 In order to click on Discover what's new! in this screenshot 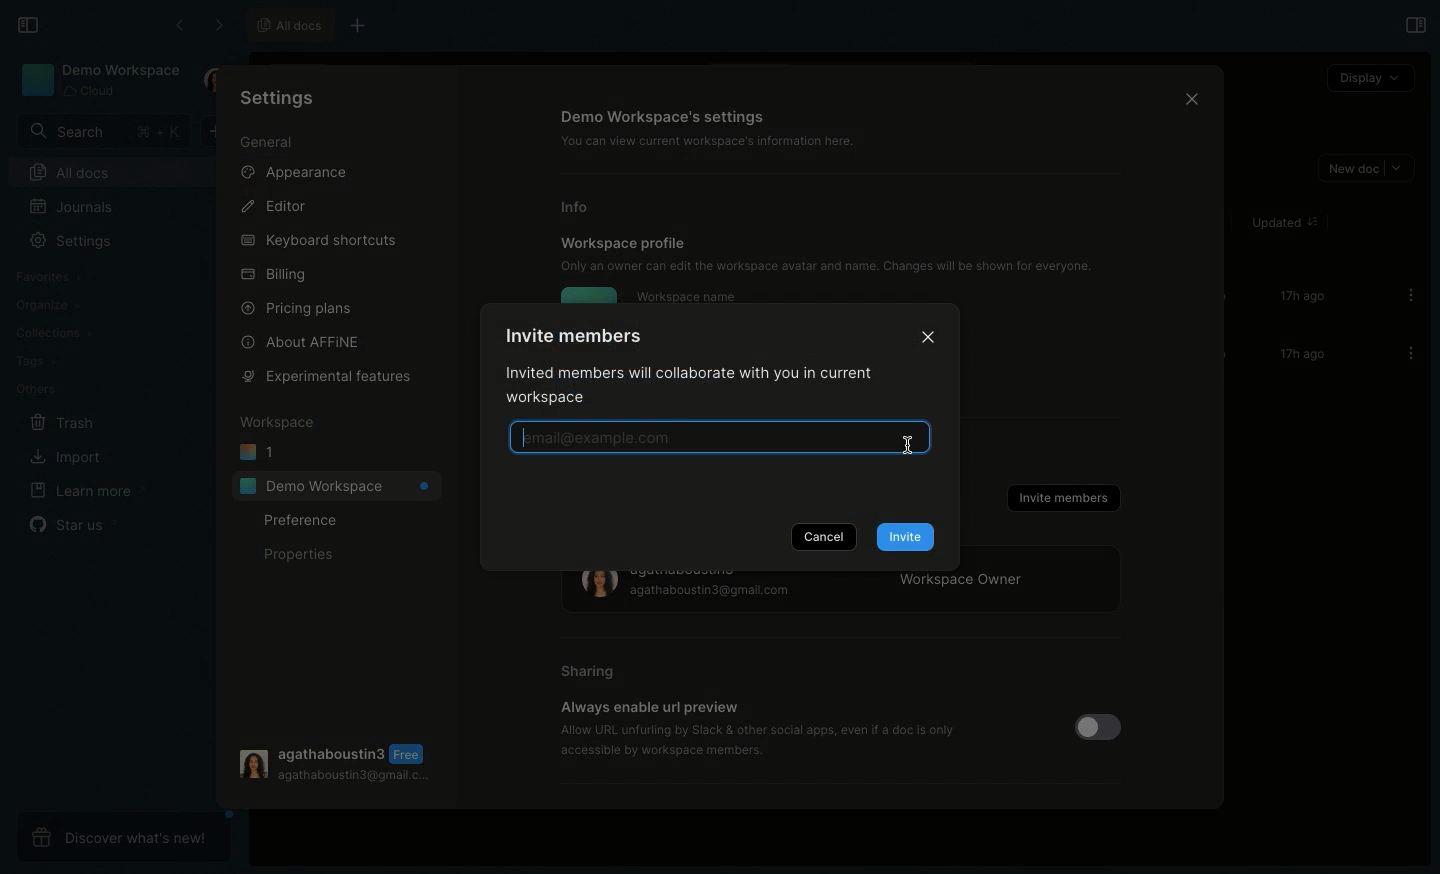, I will do `click(121, 835)`.